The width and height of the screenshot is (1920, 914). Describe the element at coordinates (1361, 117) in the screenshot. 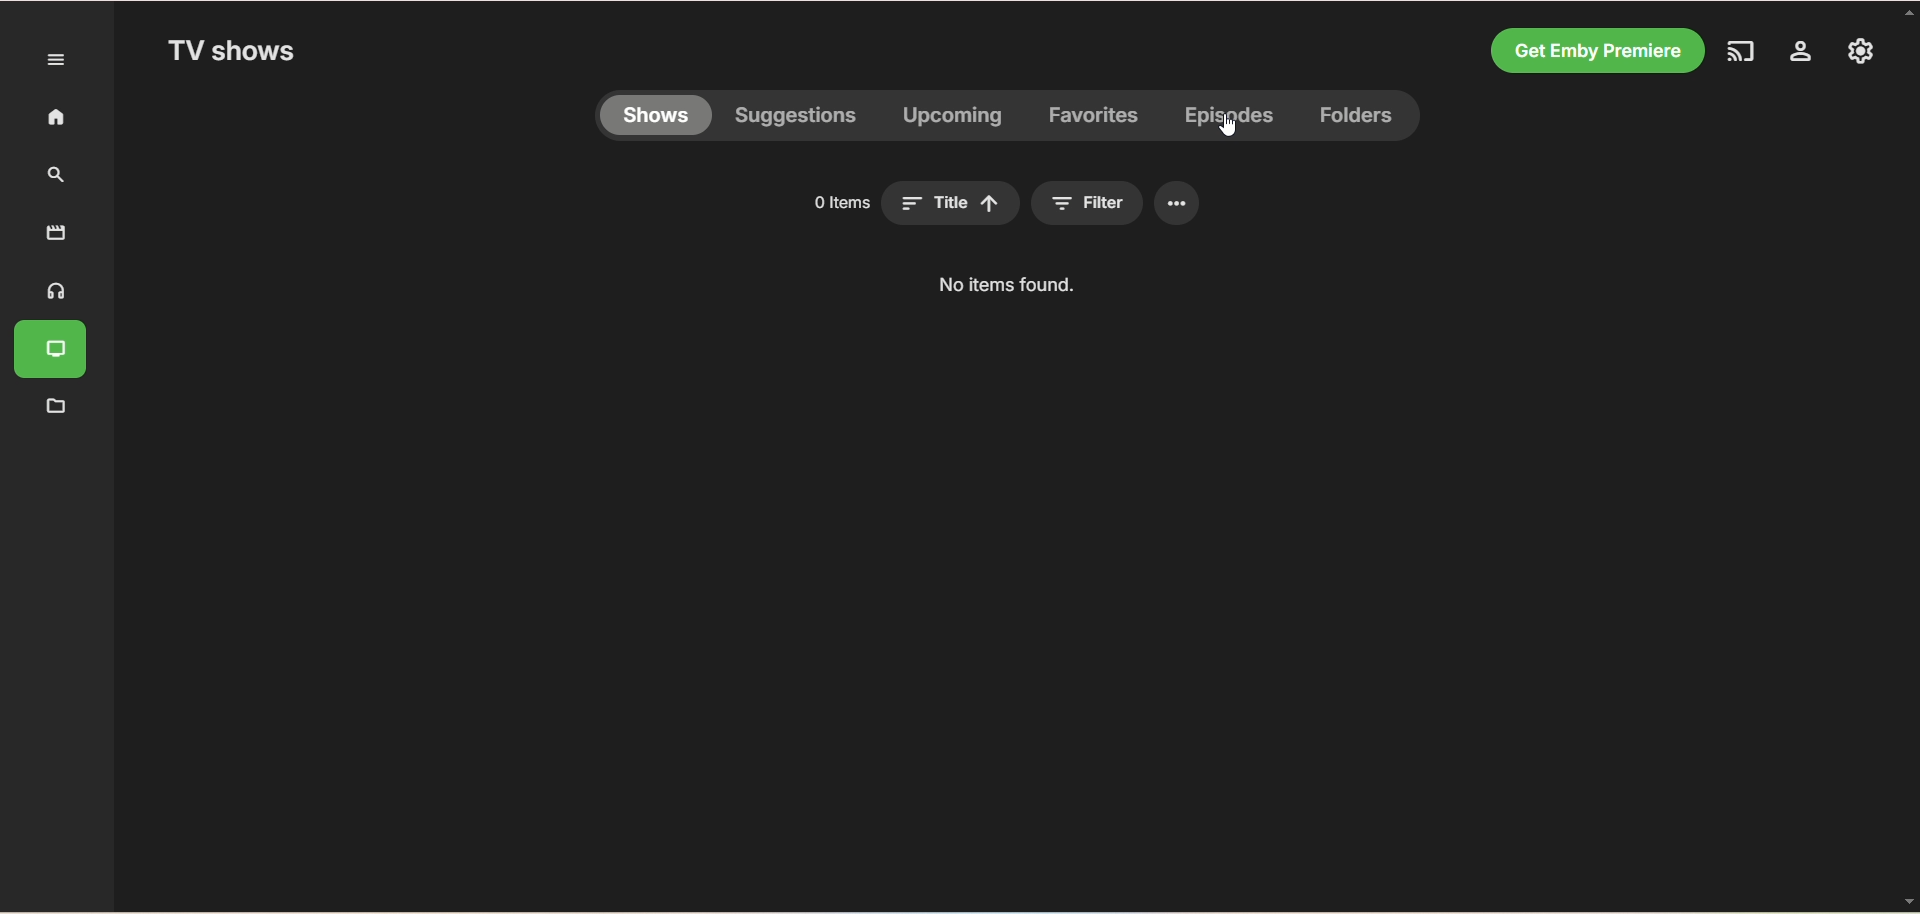

I see `folders` at that location.